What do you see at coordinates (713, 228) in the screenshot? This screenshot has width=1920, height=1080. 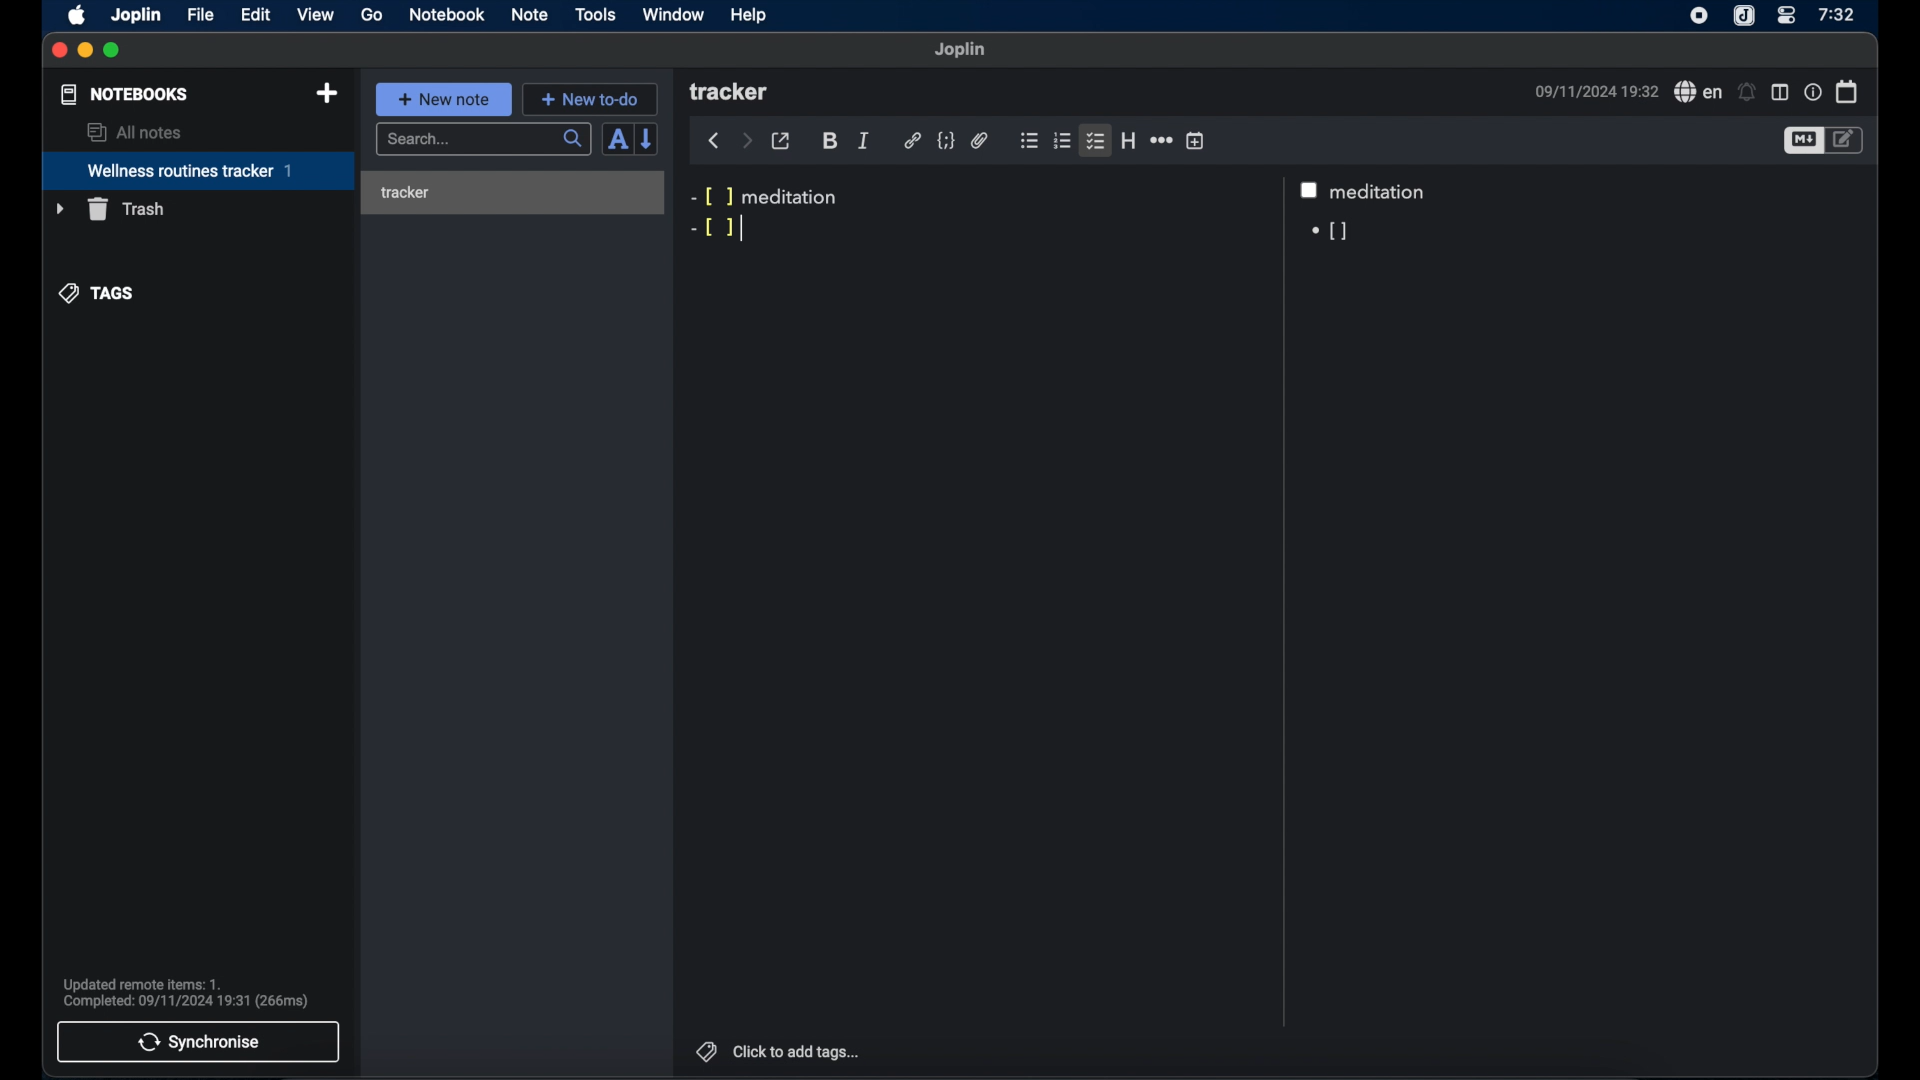 I see `-[ ]` at bounding box center [713, 228].